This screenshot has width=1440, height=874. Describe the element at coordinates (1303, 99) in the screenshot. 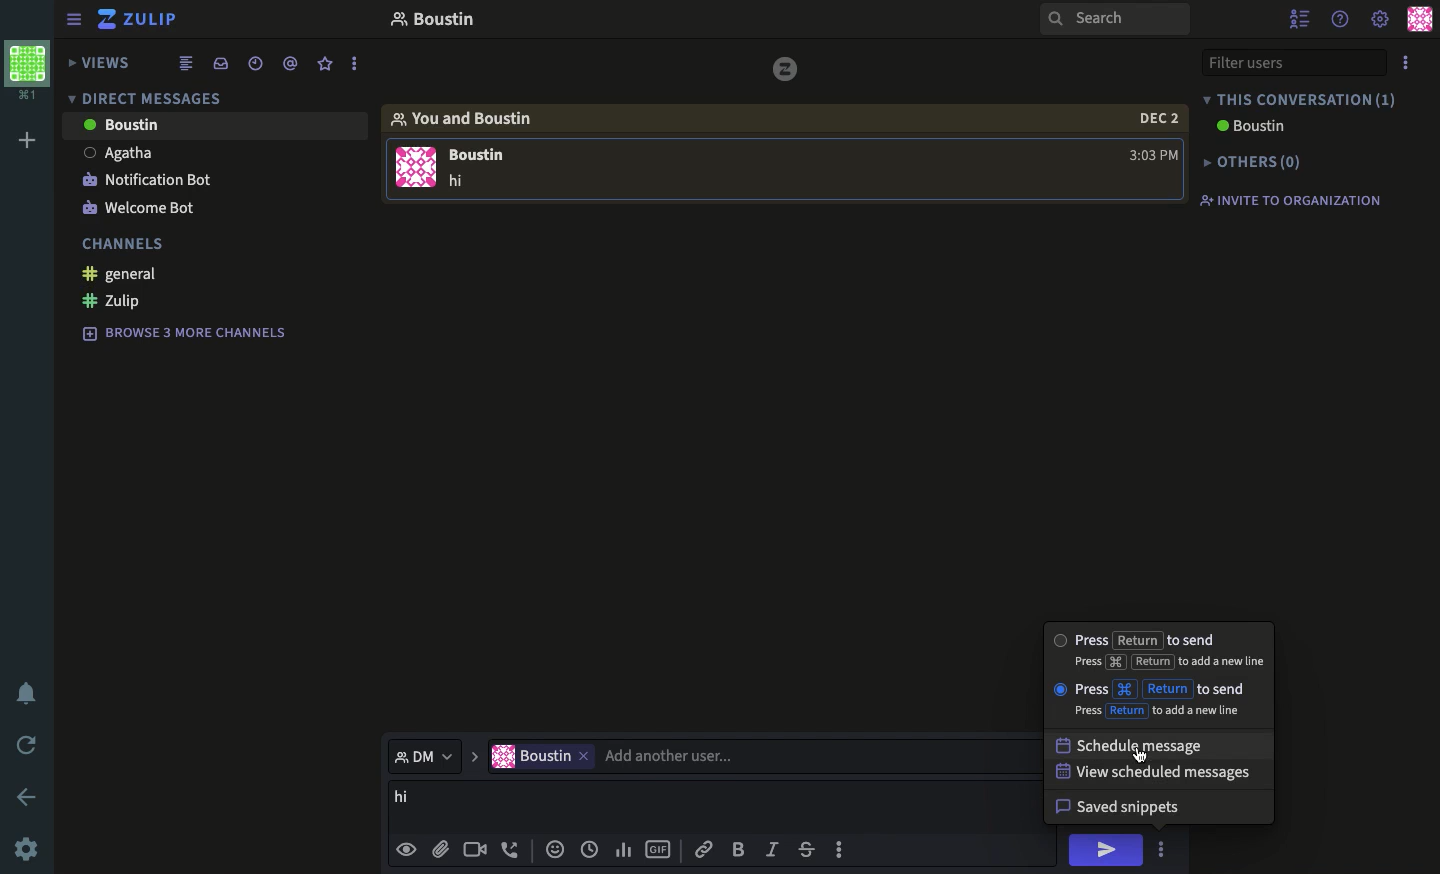

I see `this conversation` at that location.